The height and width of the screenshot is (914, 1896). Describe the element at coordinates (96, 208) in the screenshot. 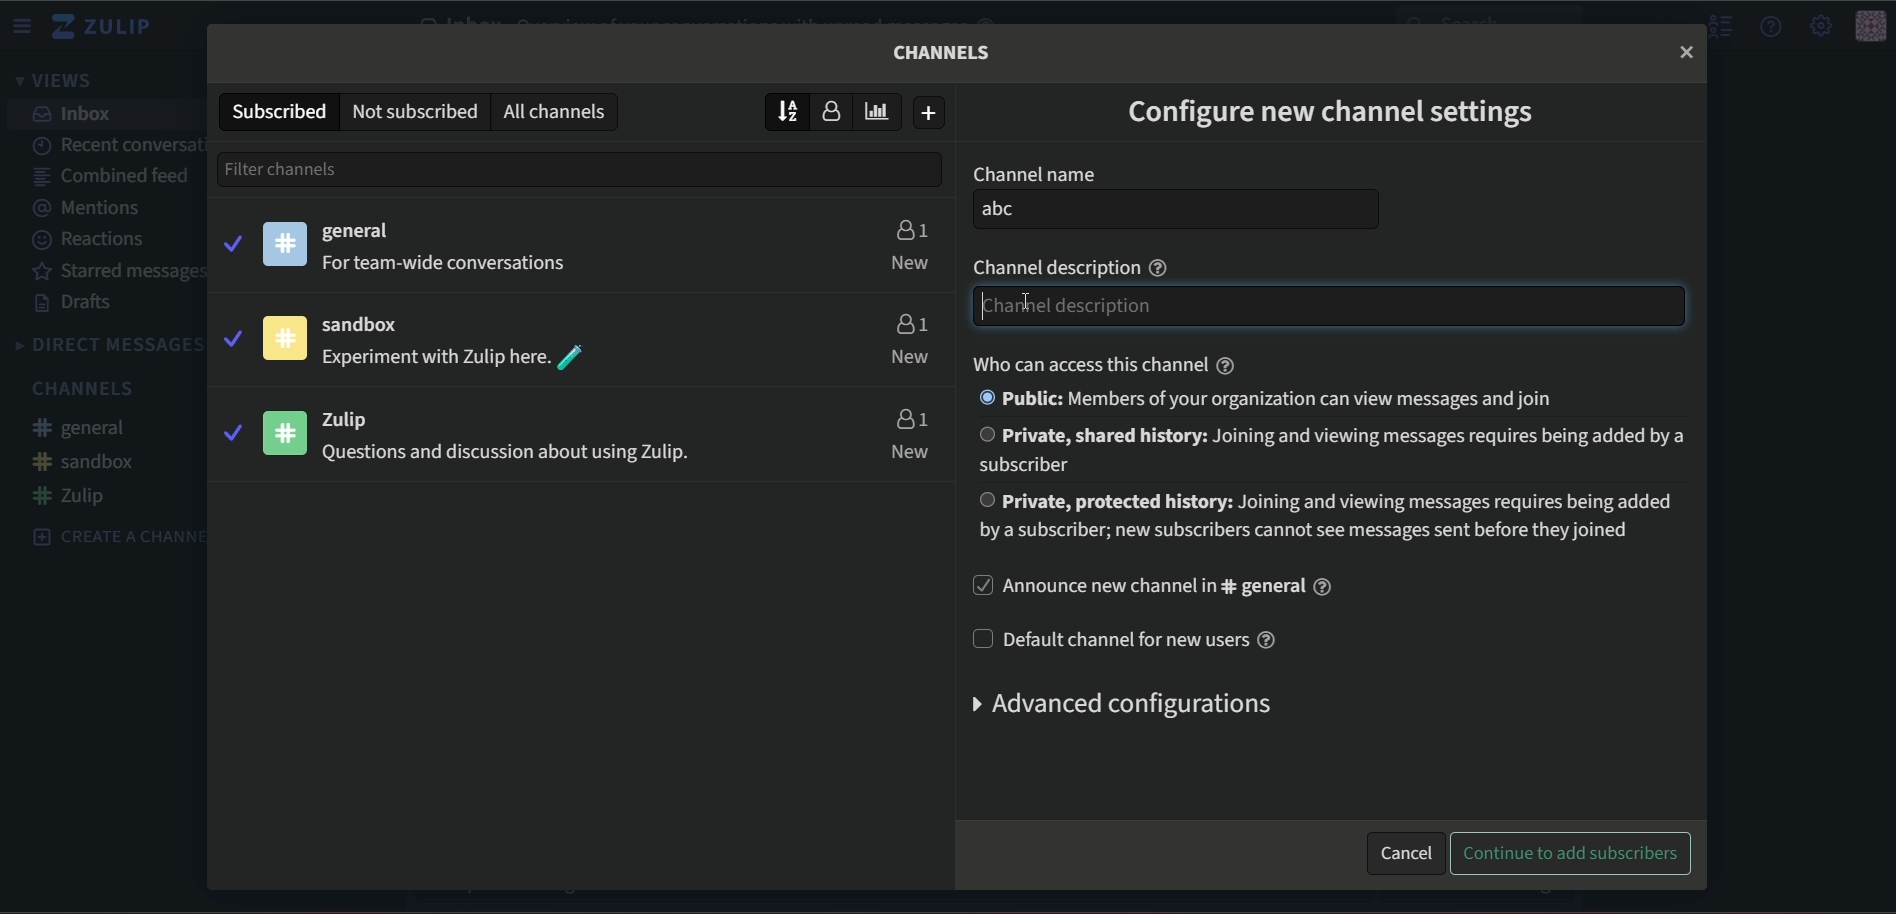

I see `mentions` at that location.